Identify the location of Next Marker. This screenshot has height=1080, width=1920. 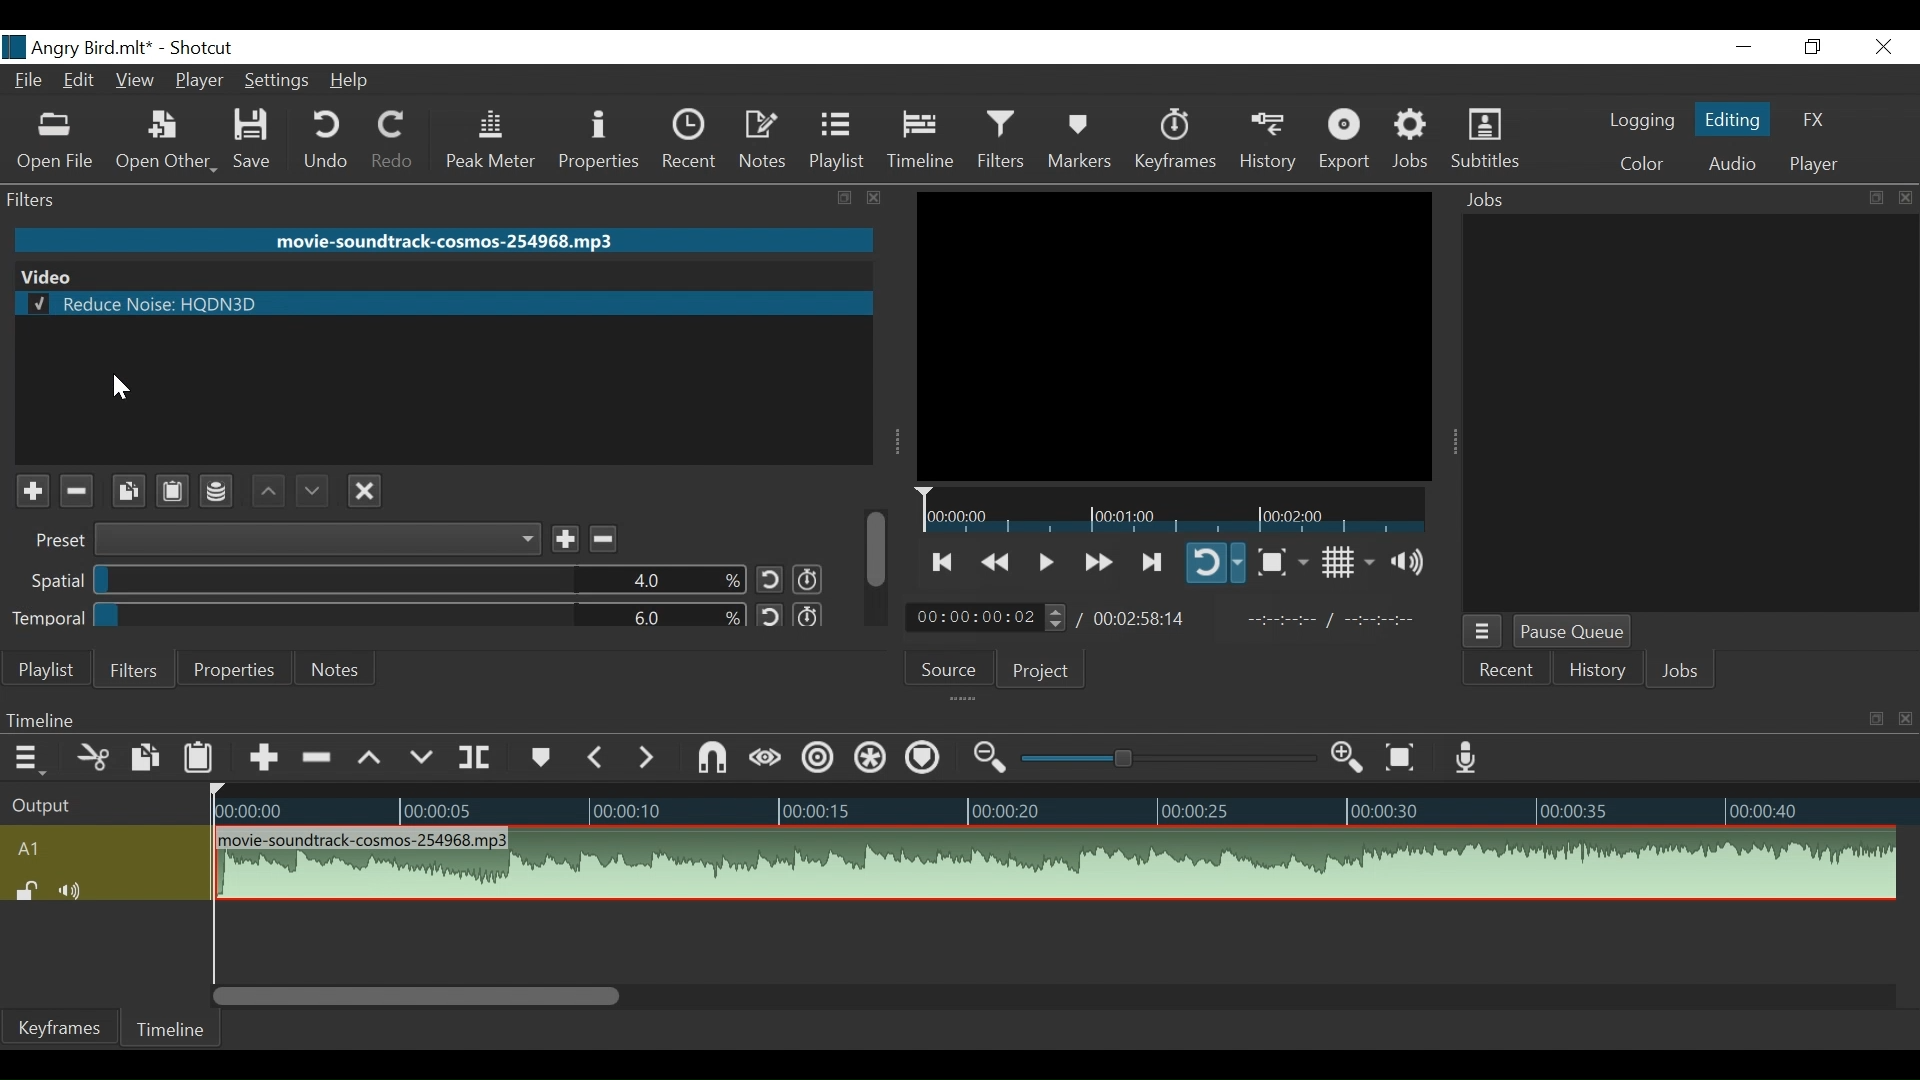
(650, 758).